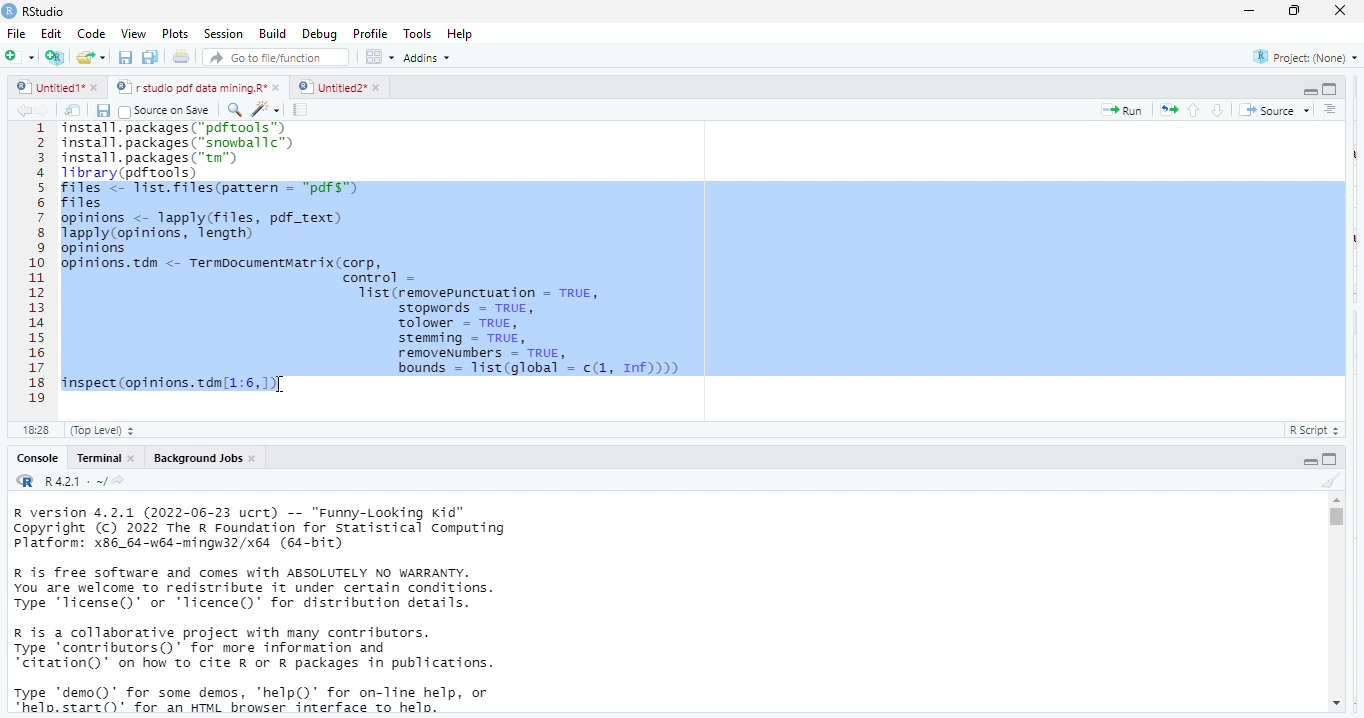  Describe the element at coordinates (18, 33) in the screenshot. I see `file` at that location.